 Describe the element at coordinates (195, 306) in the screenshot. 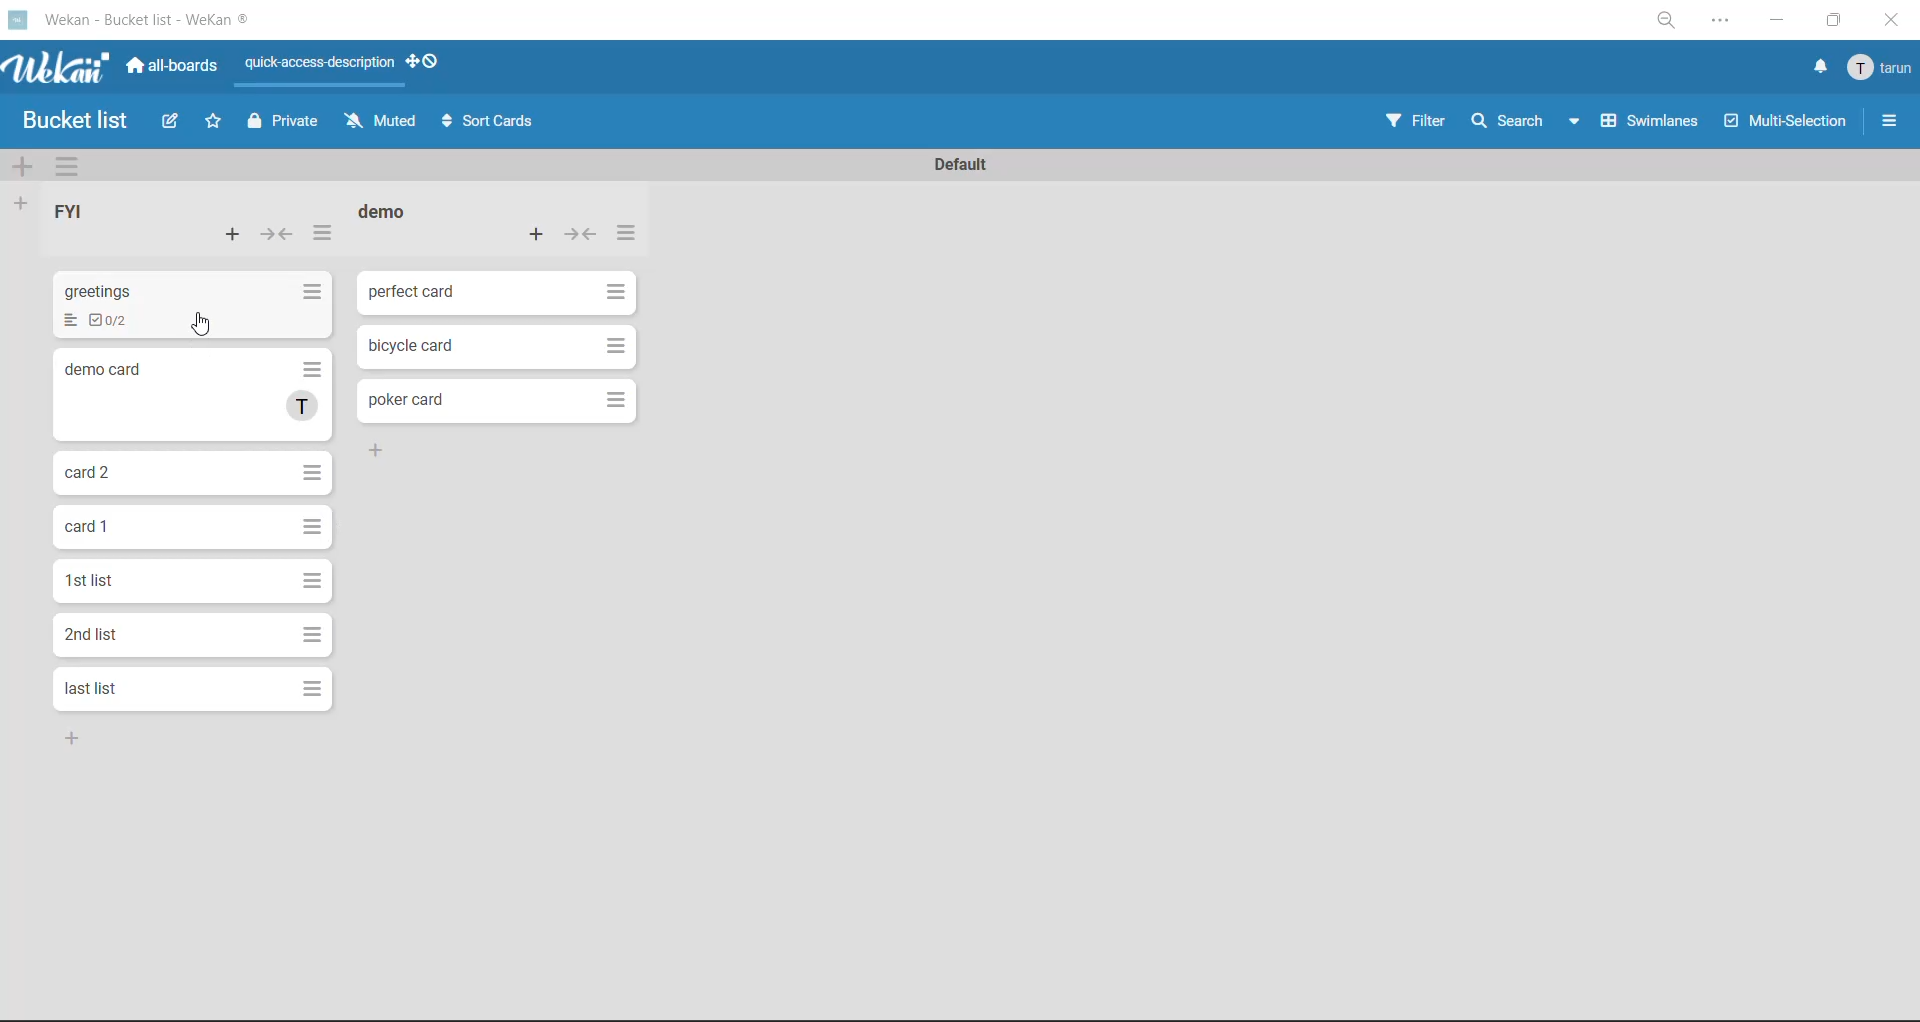

I see `card 1` at that location.